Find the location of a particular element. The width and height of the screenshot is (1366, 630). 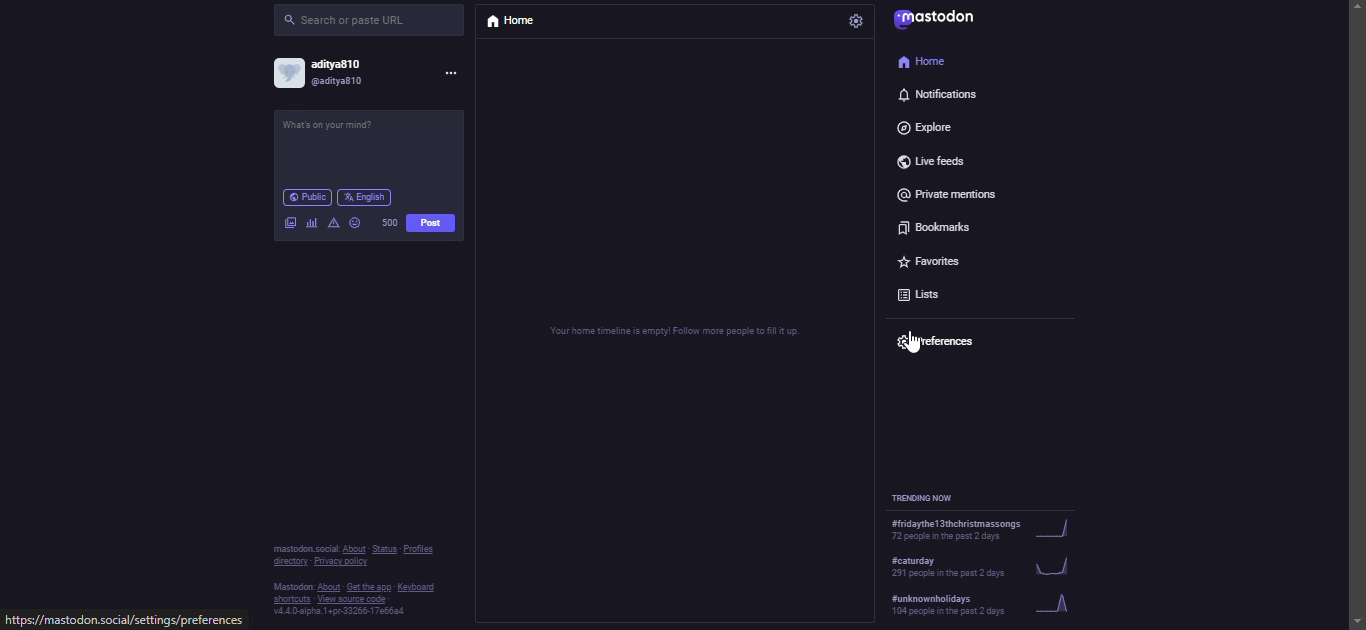

search is located at coordinates (349, 21).